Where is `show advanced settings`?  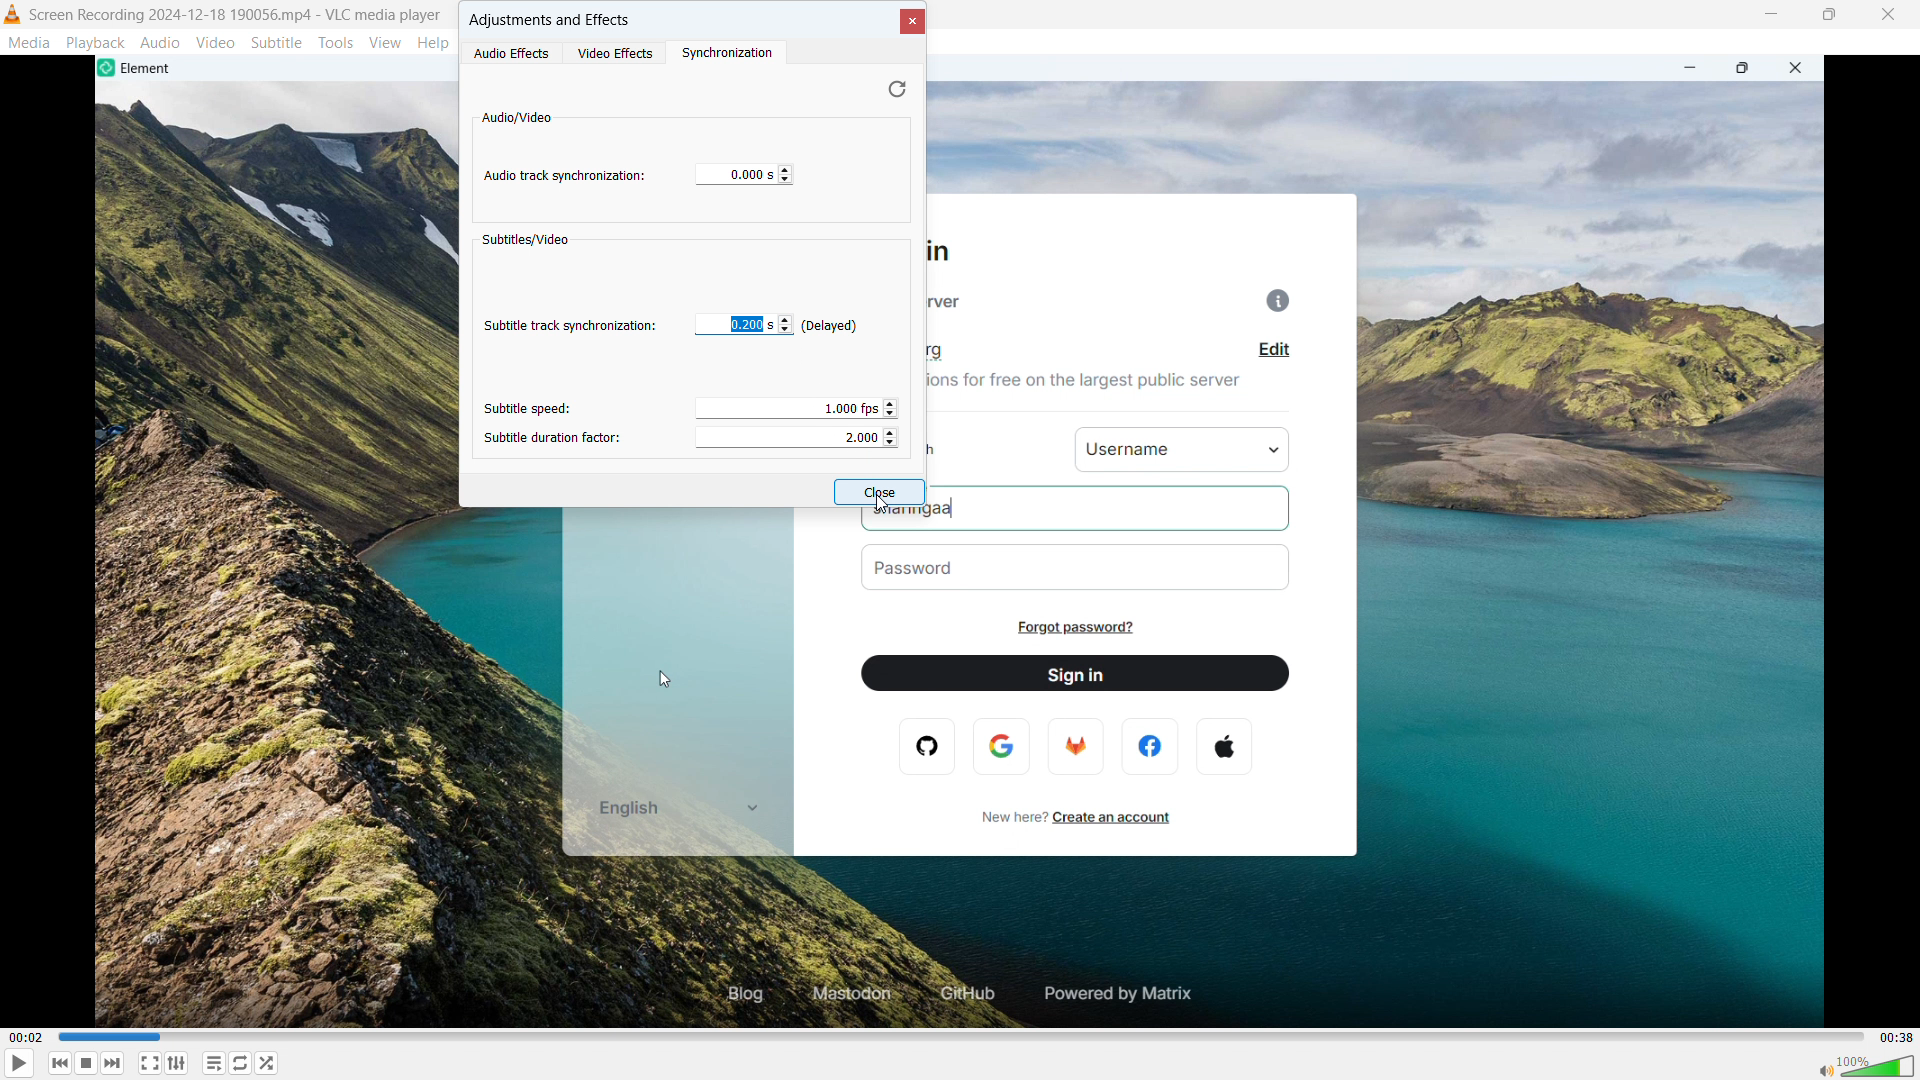
show advanced settings is located at coordinates (179, 1063).